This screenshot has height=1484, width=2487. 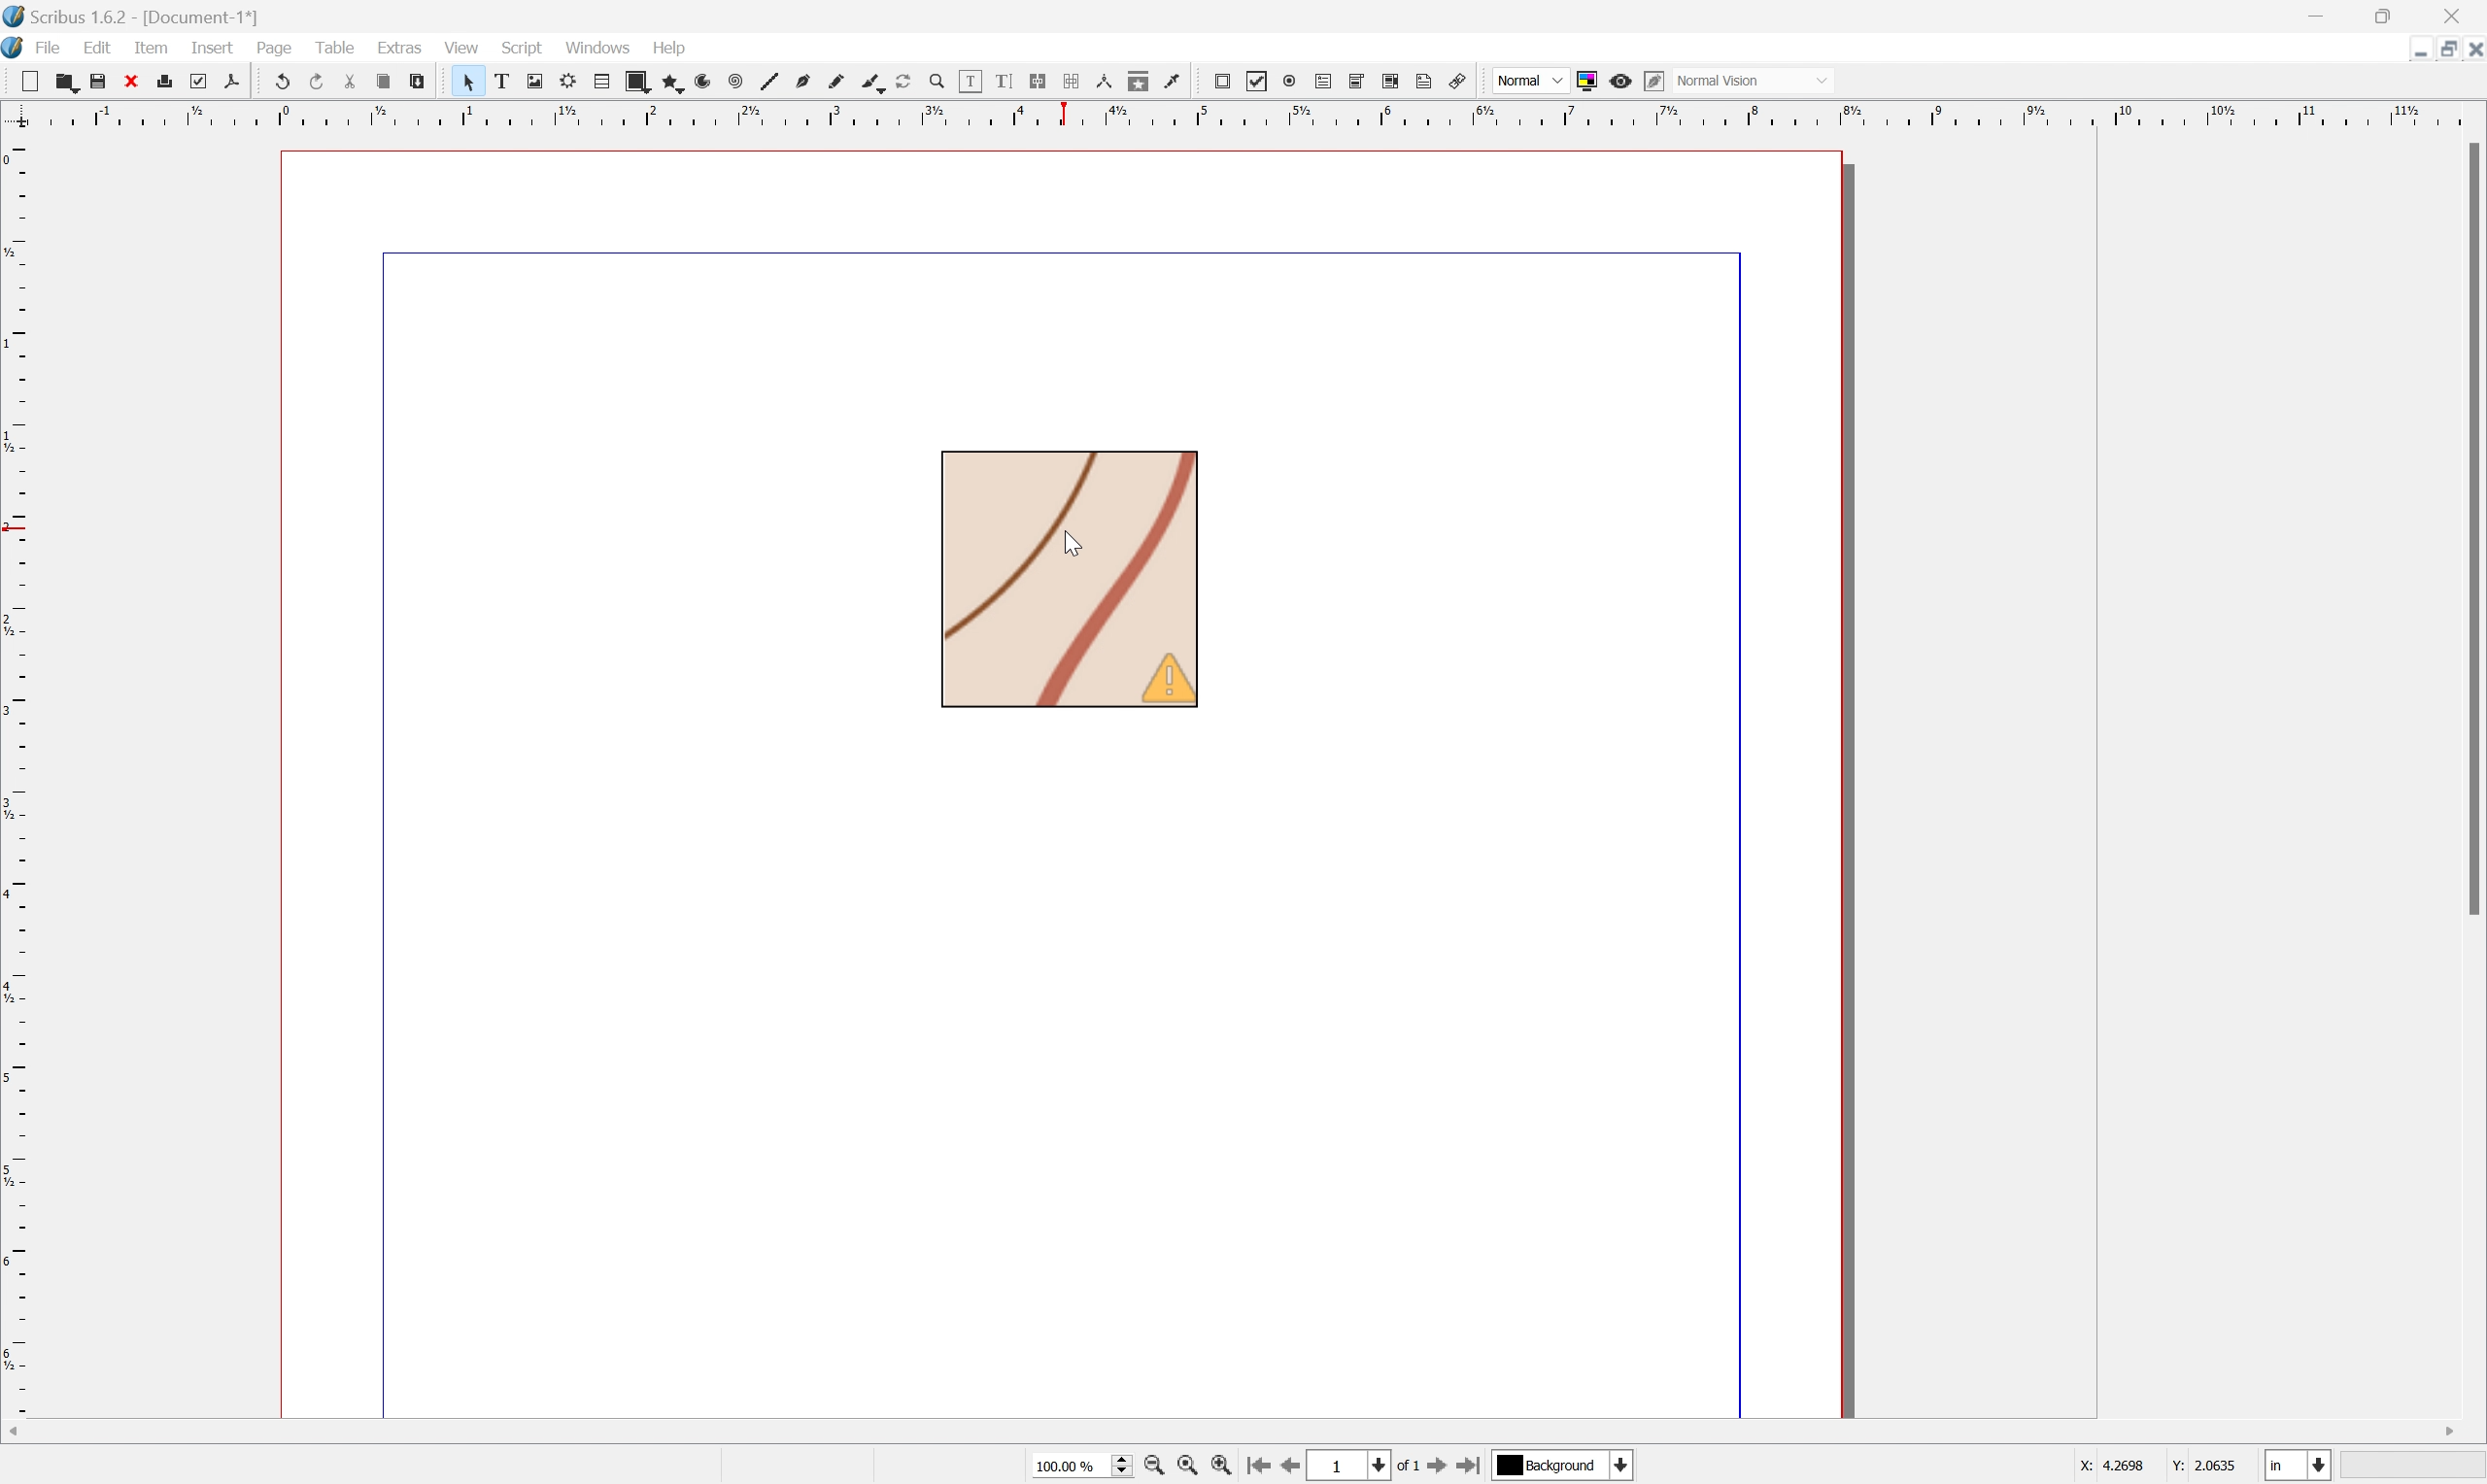 I want to click on Close, so click(x=135, y=82).